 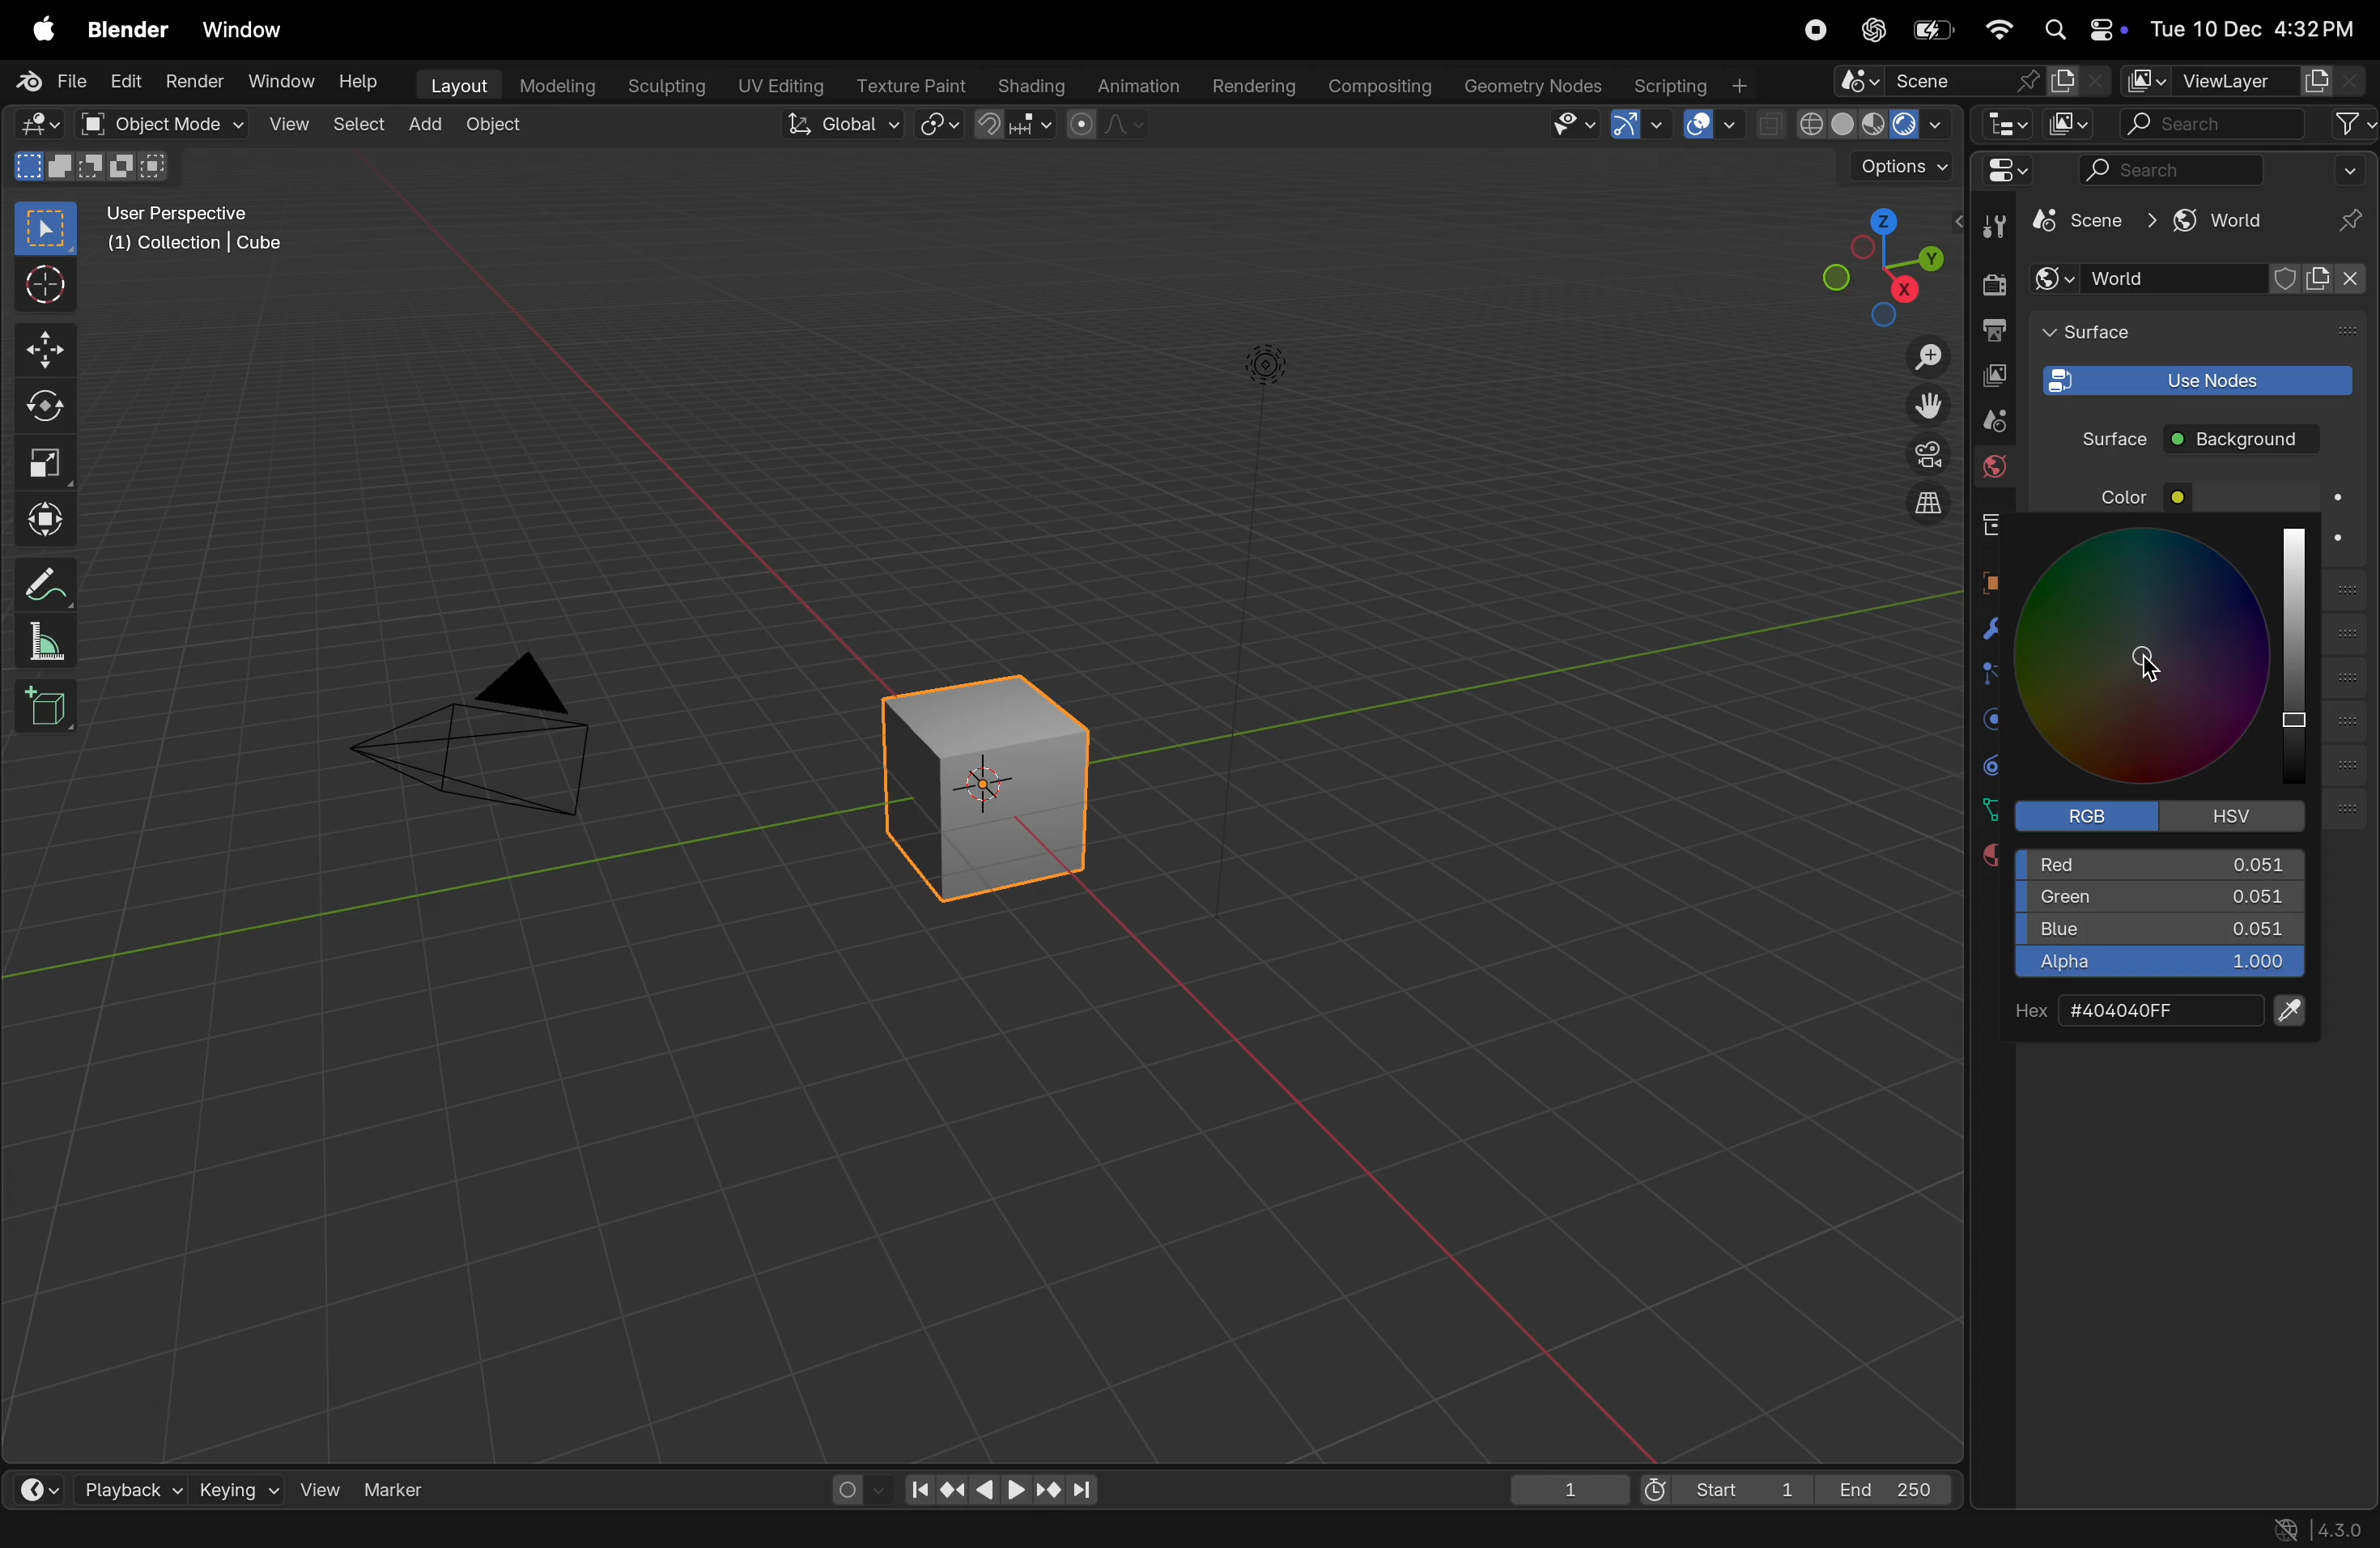 What do you see at coordinates (2080, 29) in the screenshot?
I see `apple widgets` at bounding box center [2080, 29].